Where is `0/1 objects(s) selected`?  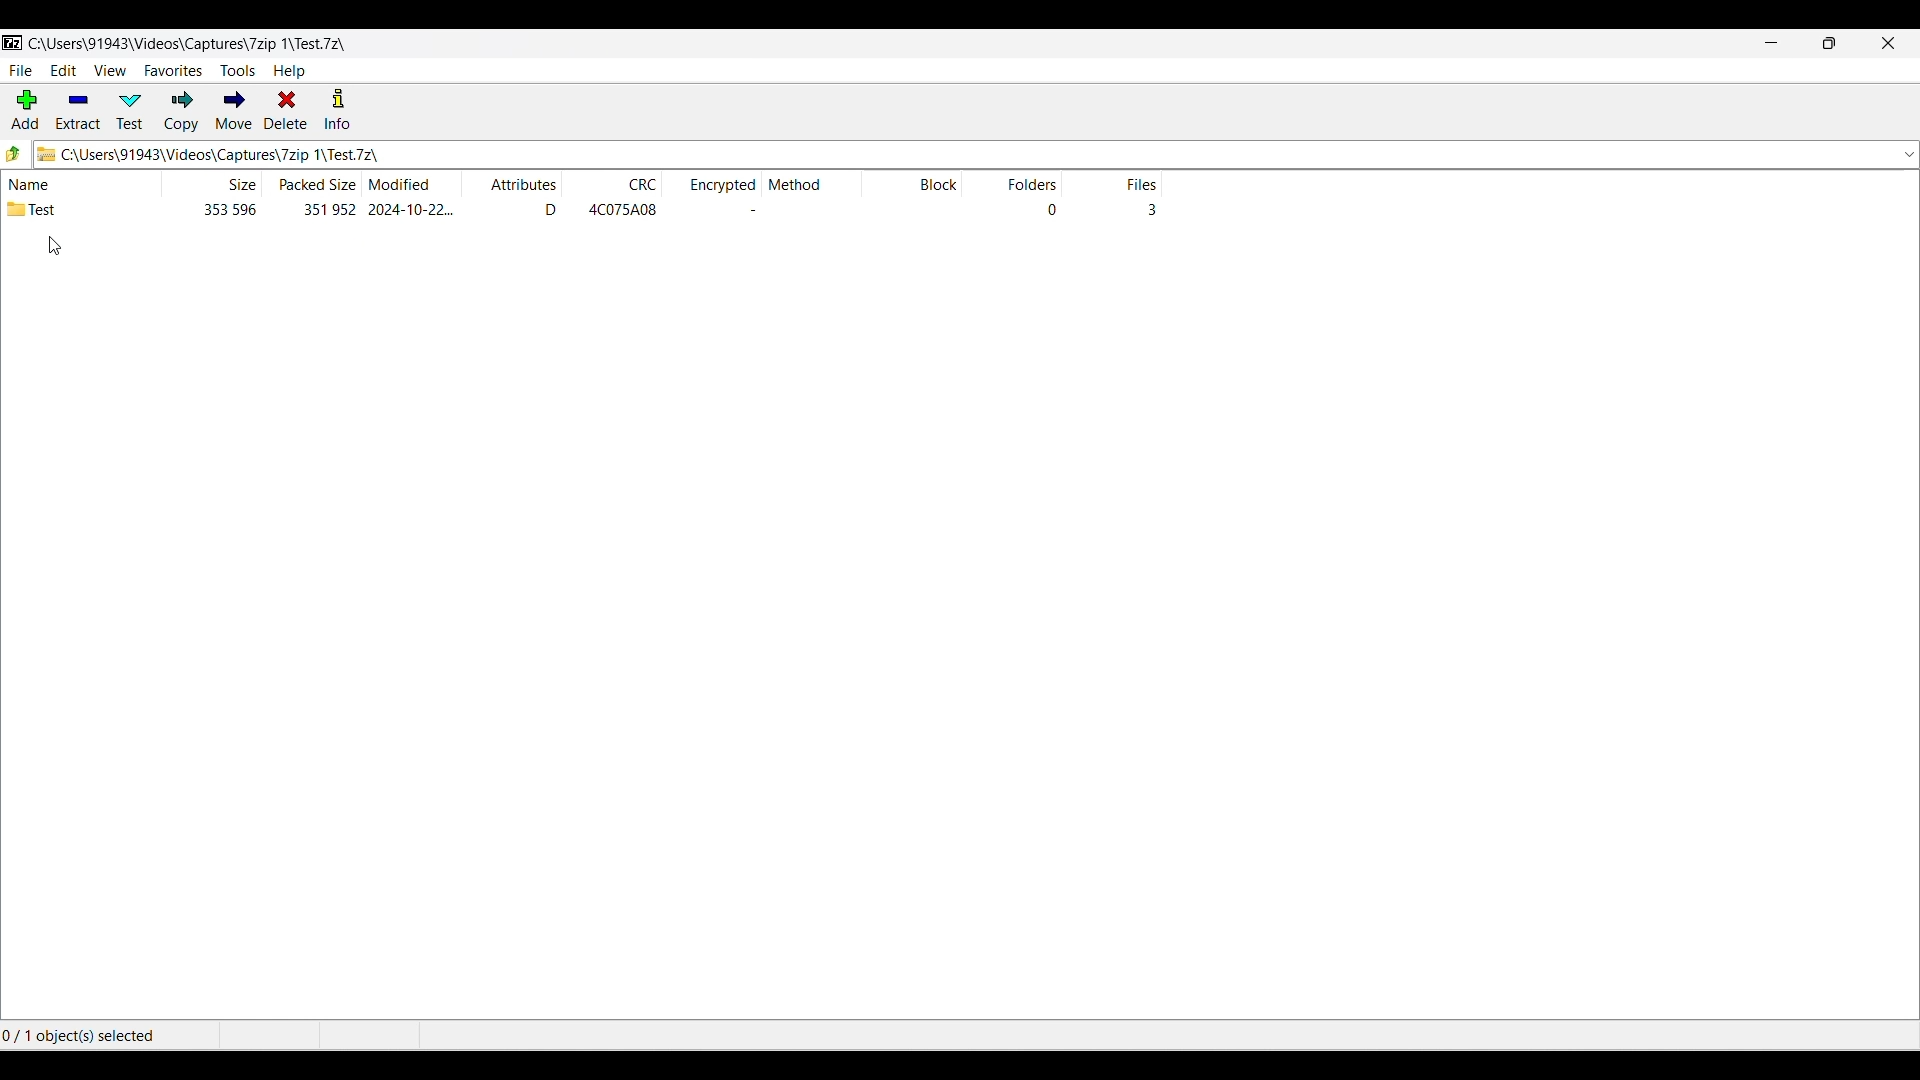
0/1 objects(s) selected is located at coordinates (107, 1035).